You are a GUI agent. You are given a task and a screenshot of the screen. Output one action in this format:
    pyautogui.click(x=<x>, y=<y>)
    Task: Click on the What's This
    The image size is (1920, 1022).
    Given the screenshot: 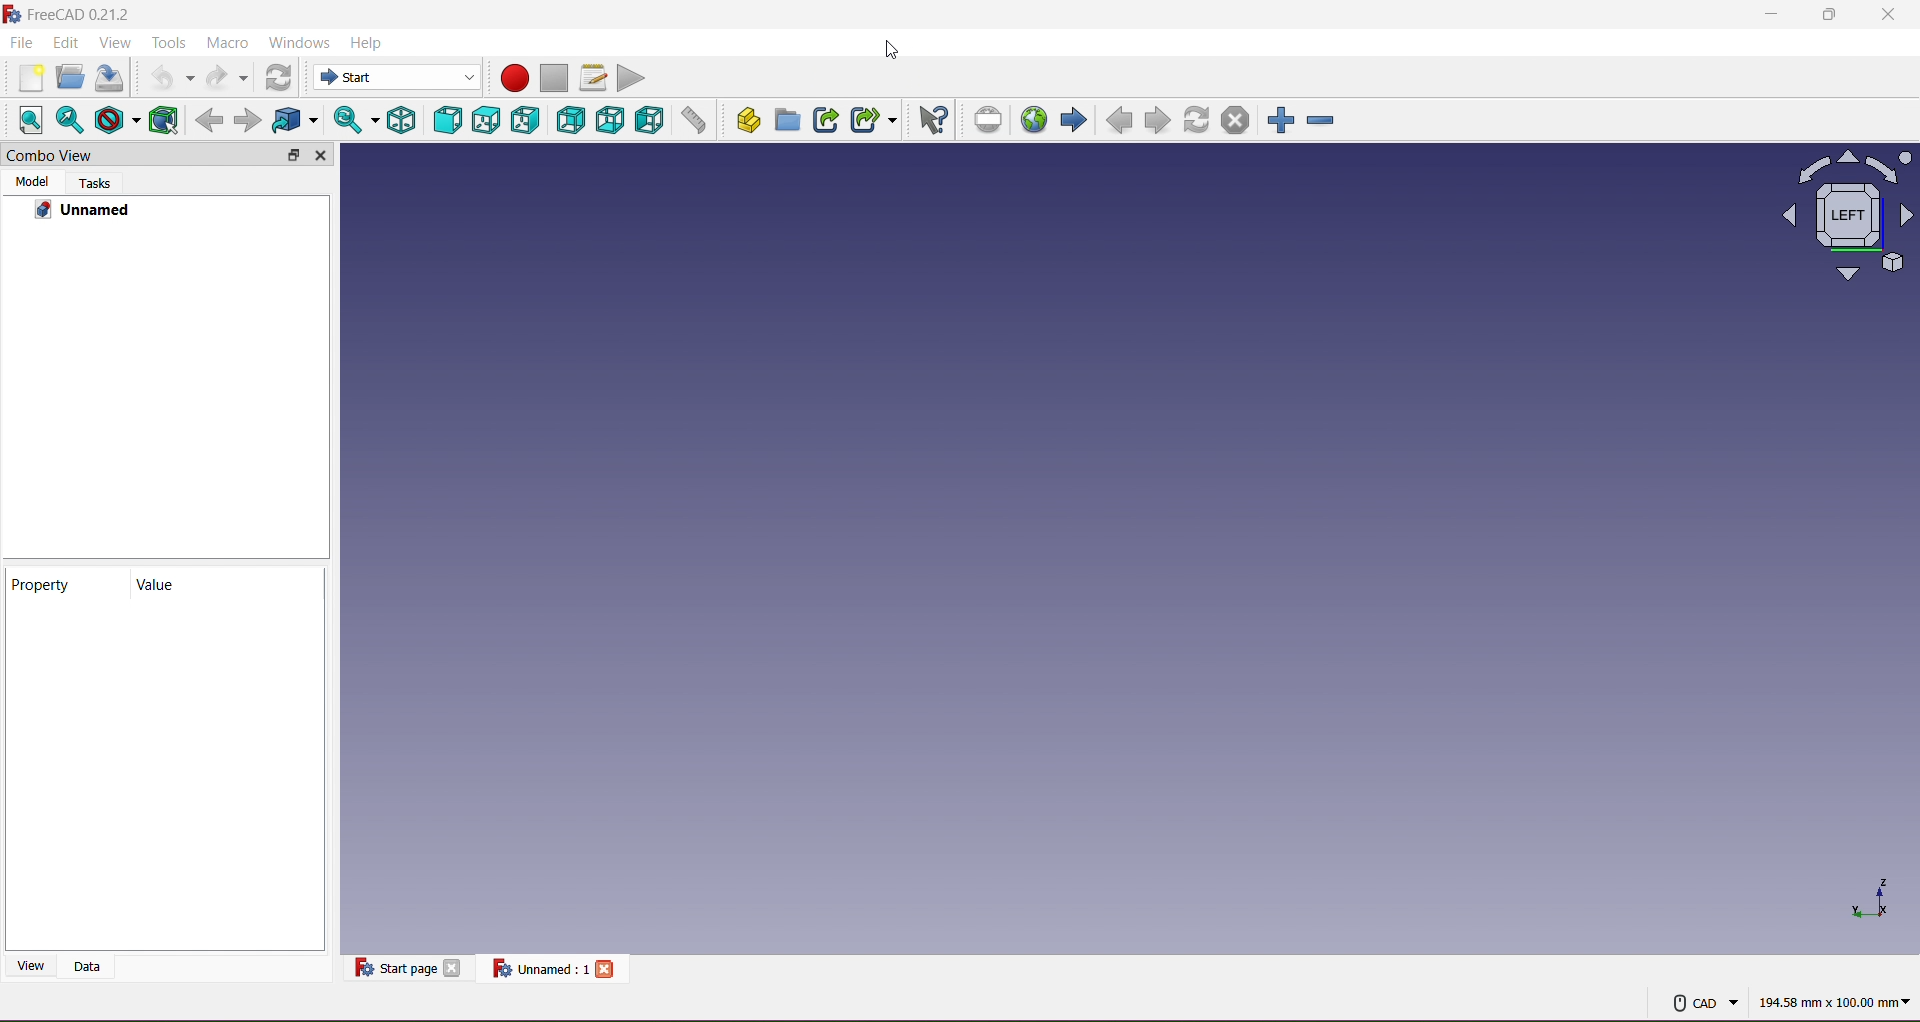 What is the action you would take?
    pyautogui.click(x=932, y=121)
    